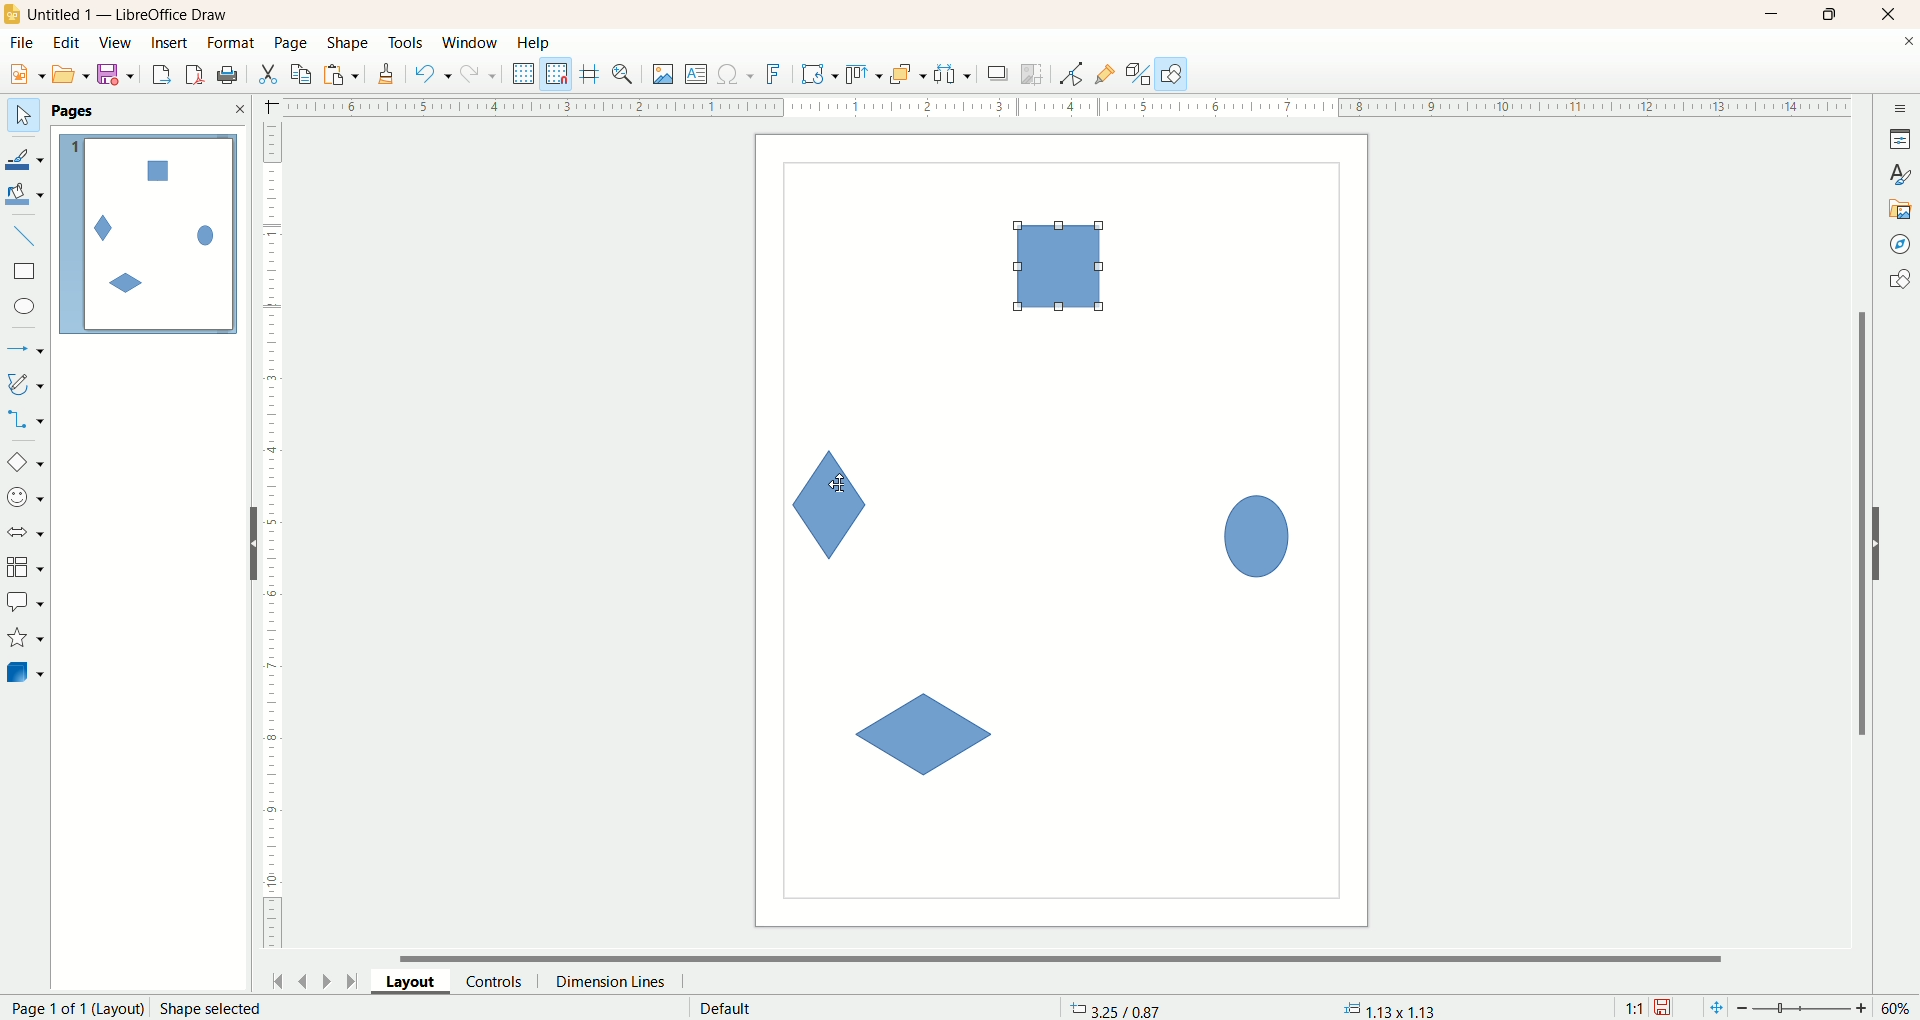 This screenshot has width=1920, height=1020. Describe the element at coordinates (1908, 45) in the screenshot. I see `close` at that location.